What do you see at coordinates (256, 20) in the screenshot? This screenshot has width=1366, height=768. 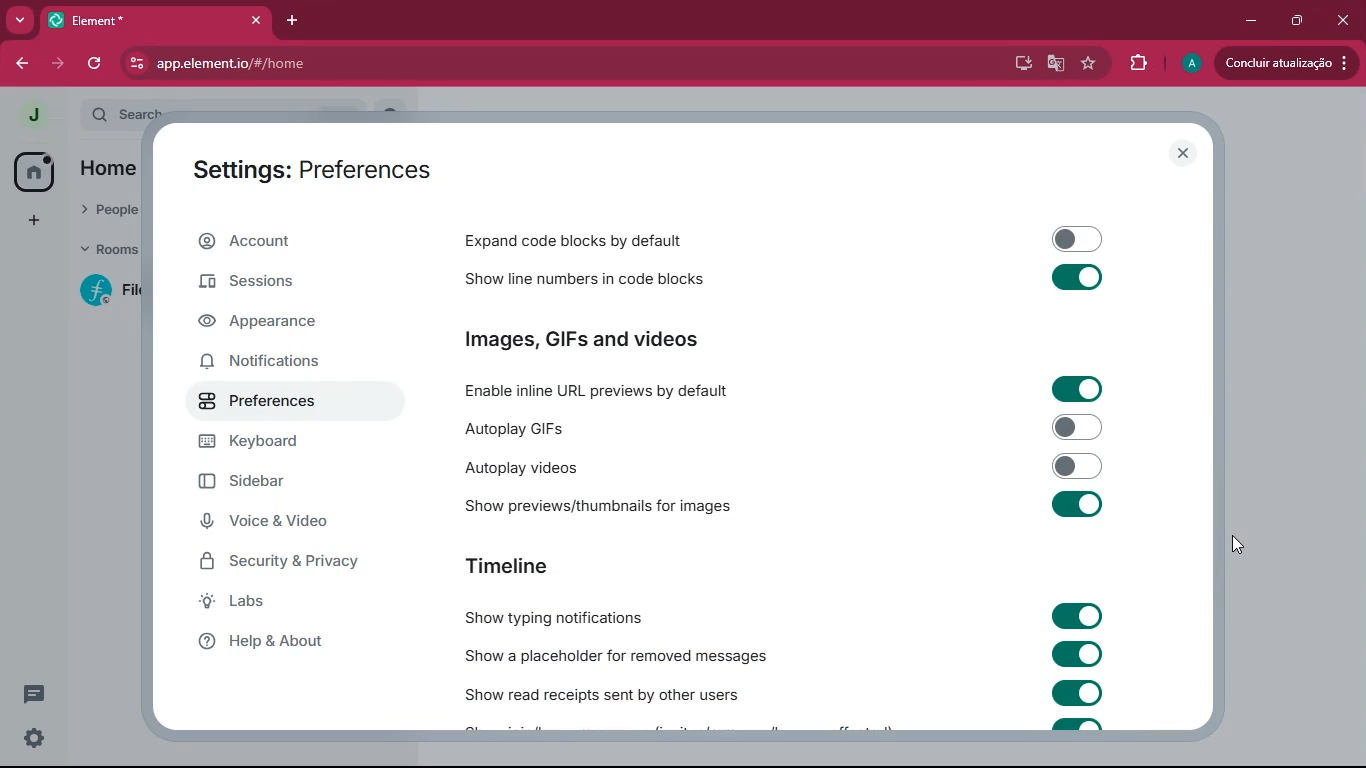 I see `close tab` at bounding box center [256, 20].